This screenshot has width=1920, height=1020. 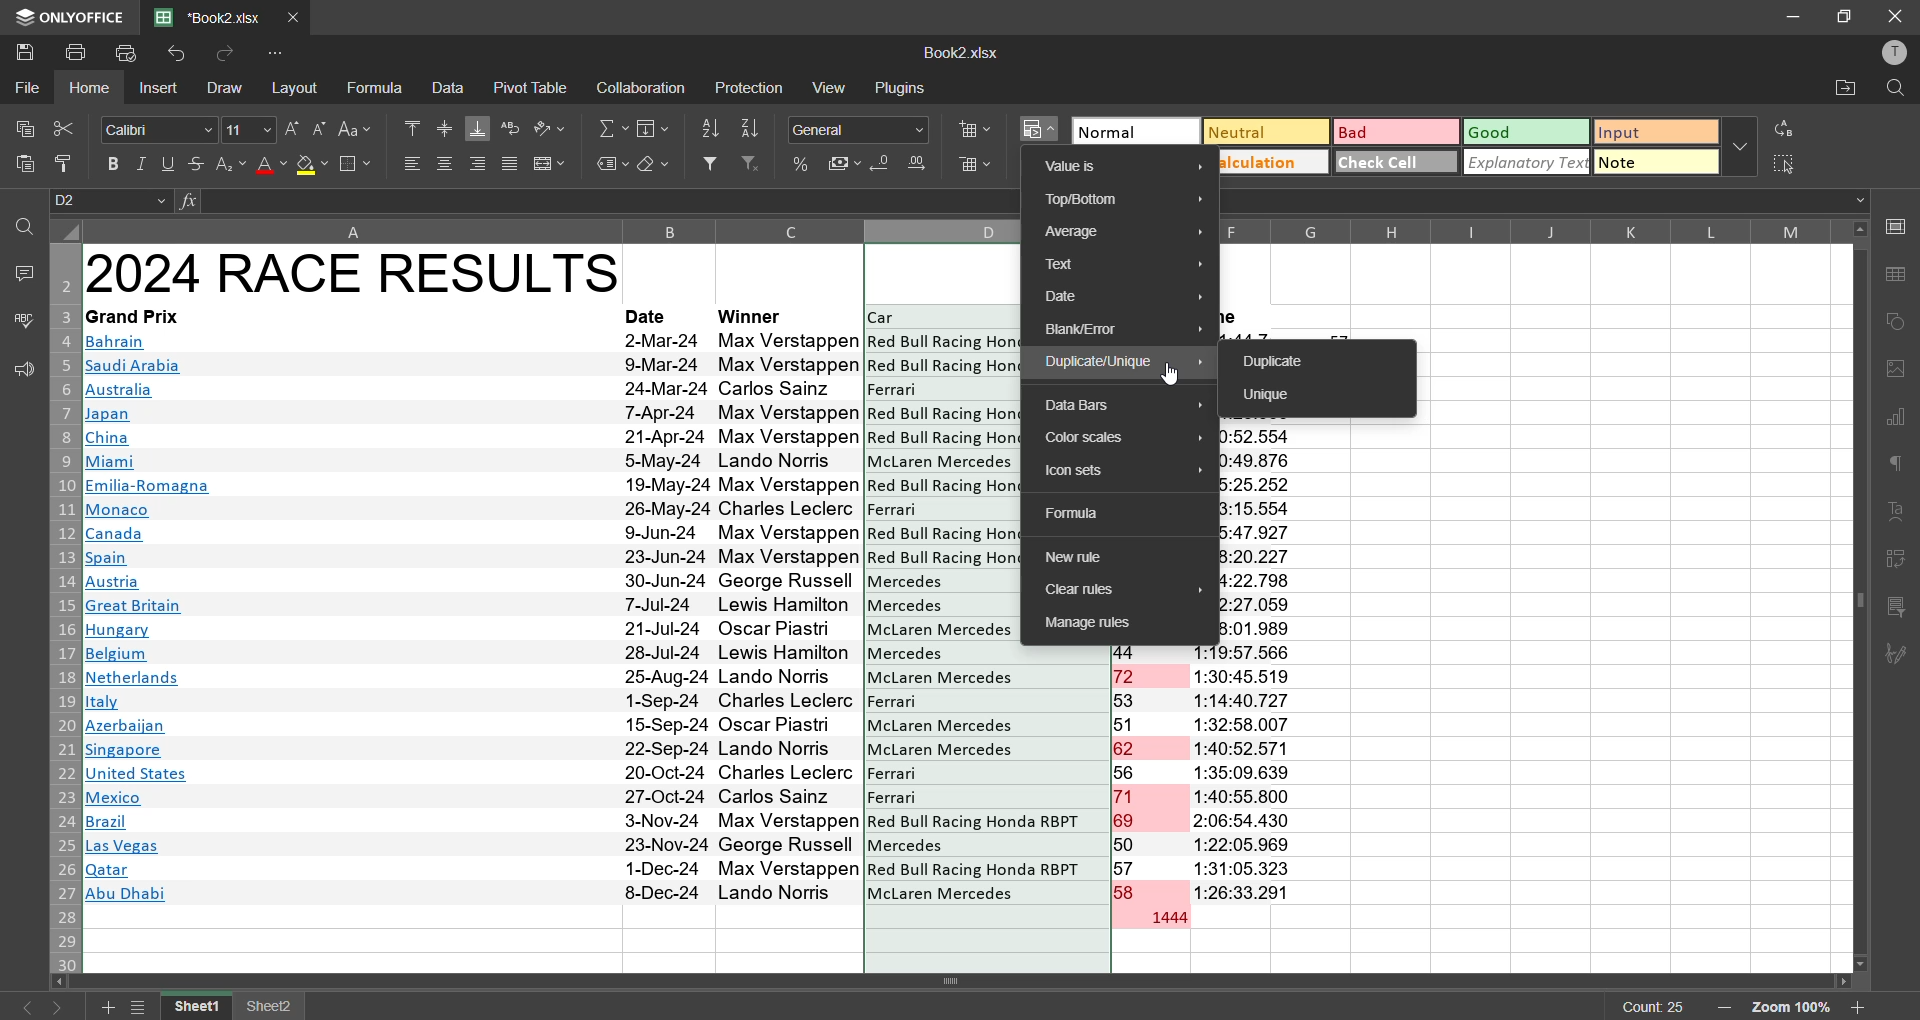 What do you see at coordinates (71, 164) in the screenshot?
I see `copy style` at bounding box center [71, 164].